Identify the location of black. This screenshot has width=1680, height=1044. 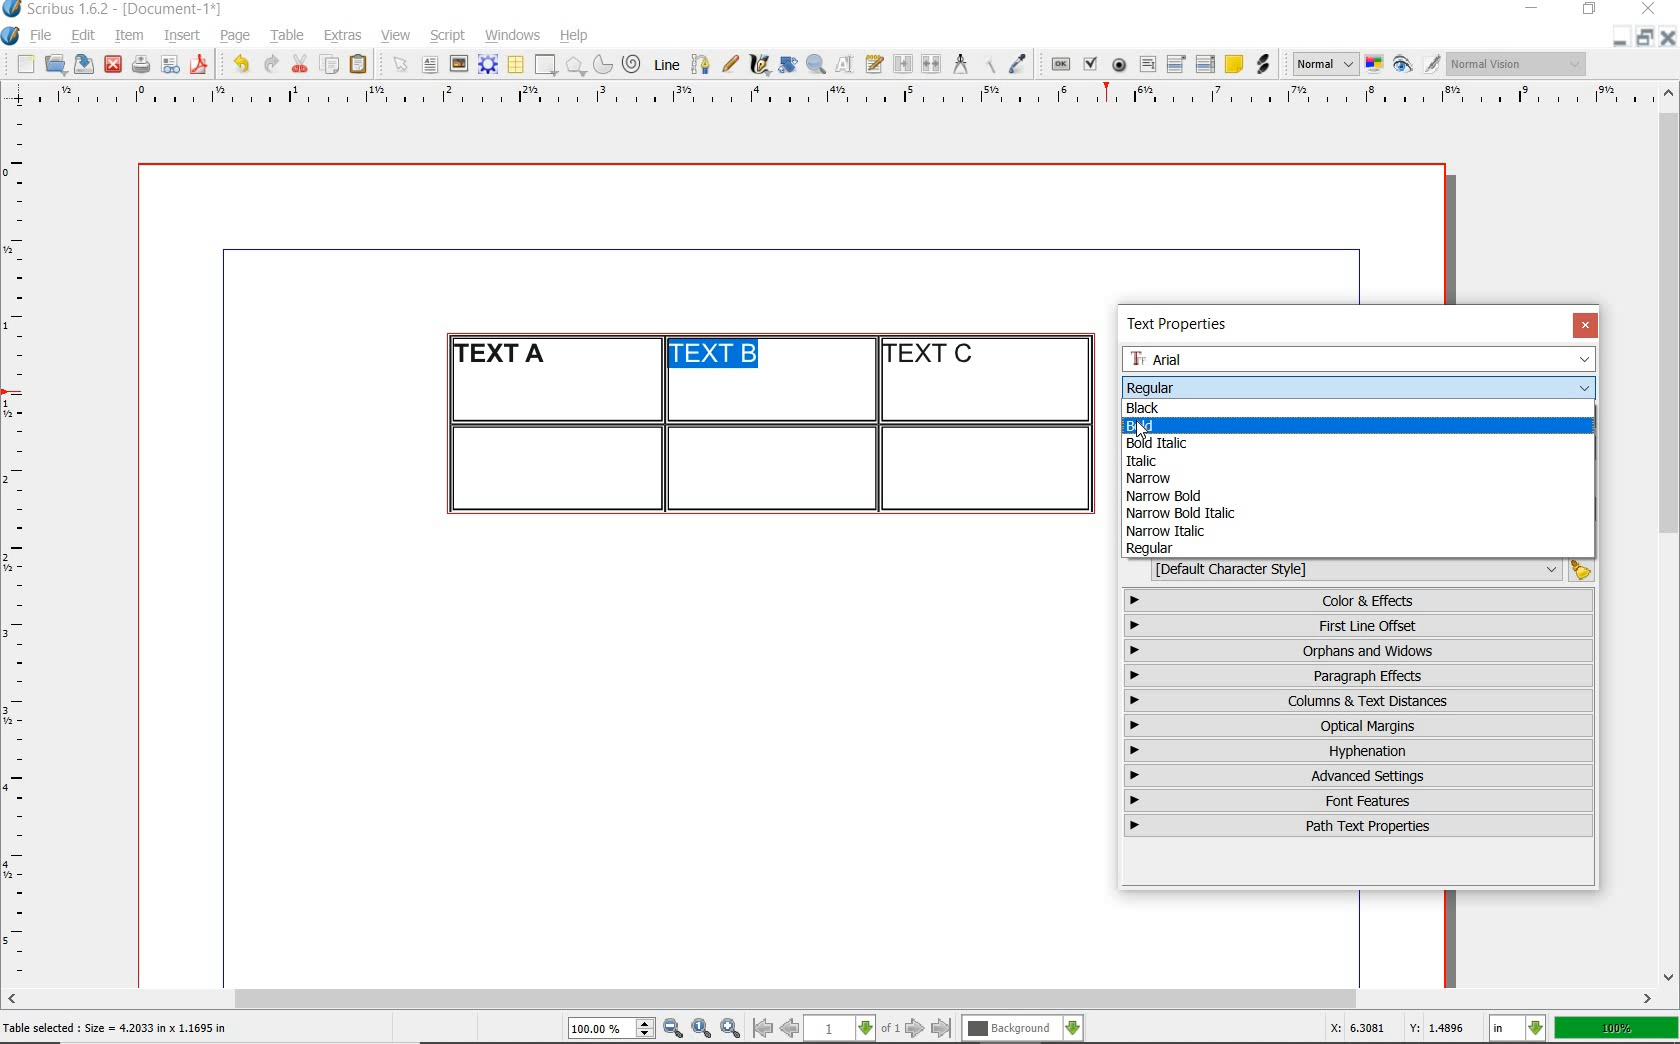
(1145, 406).